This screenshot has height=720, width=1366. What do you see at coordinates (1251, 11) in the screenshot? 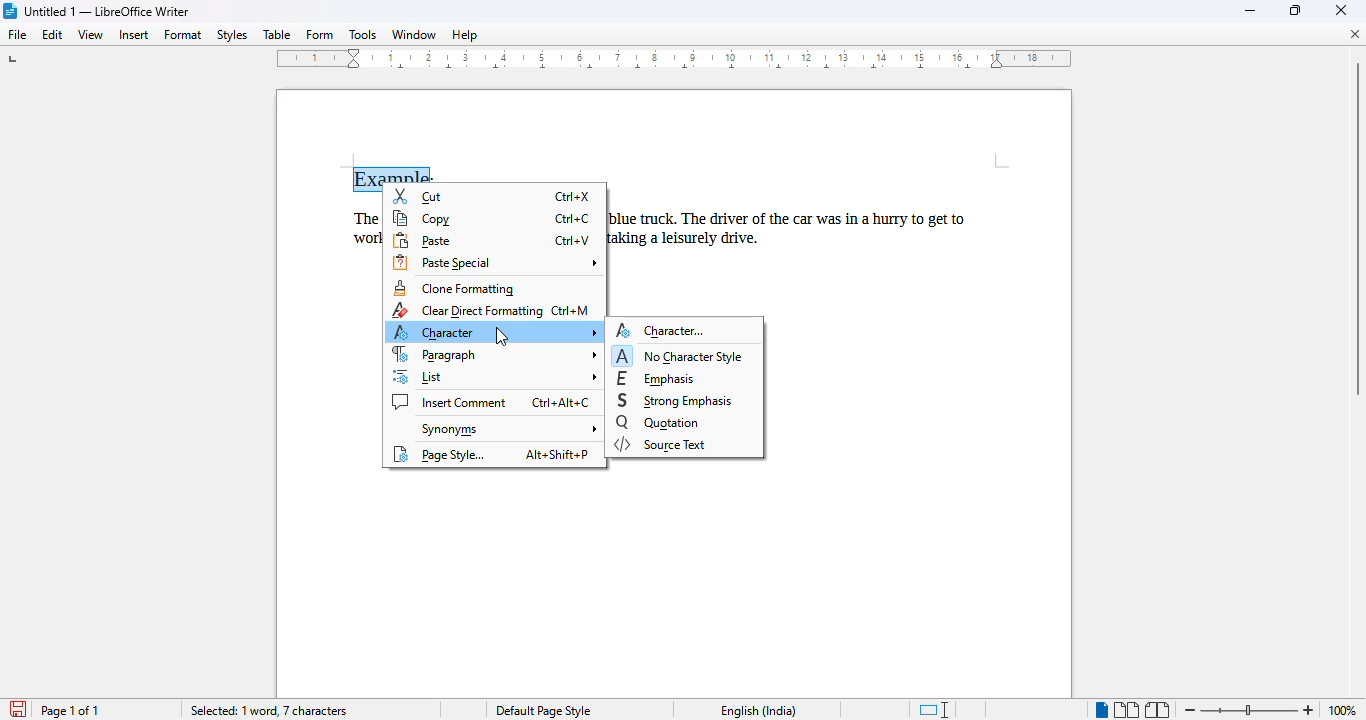
I see `minimize` at bounding box center [1251, 11].